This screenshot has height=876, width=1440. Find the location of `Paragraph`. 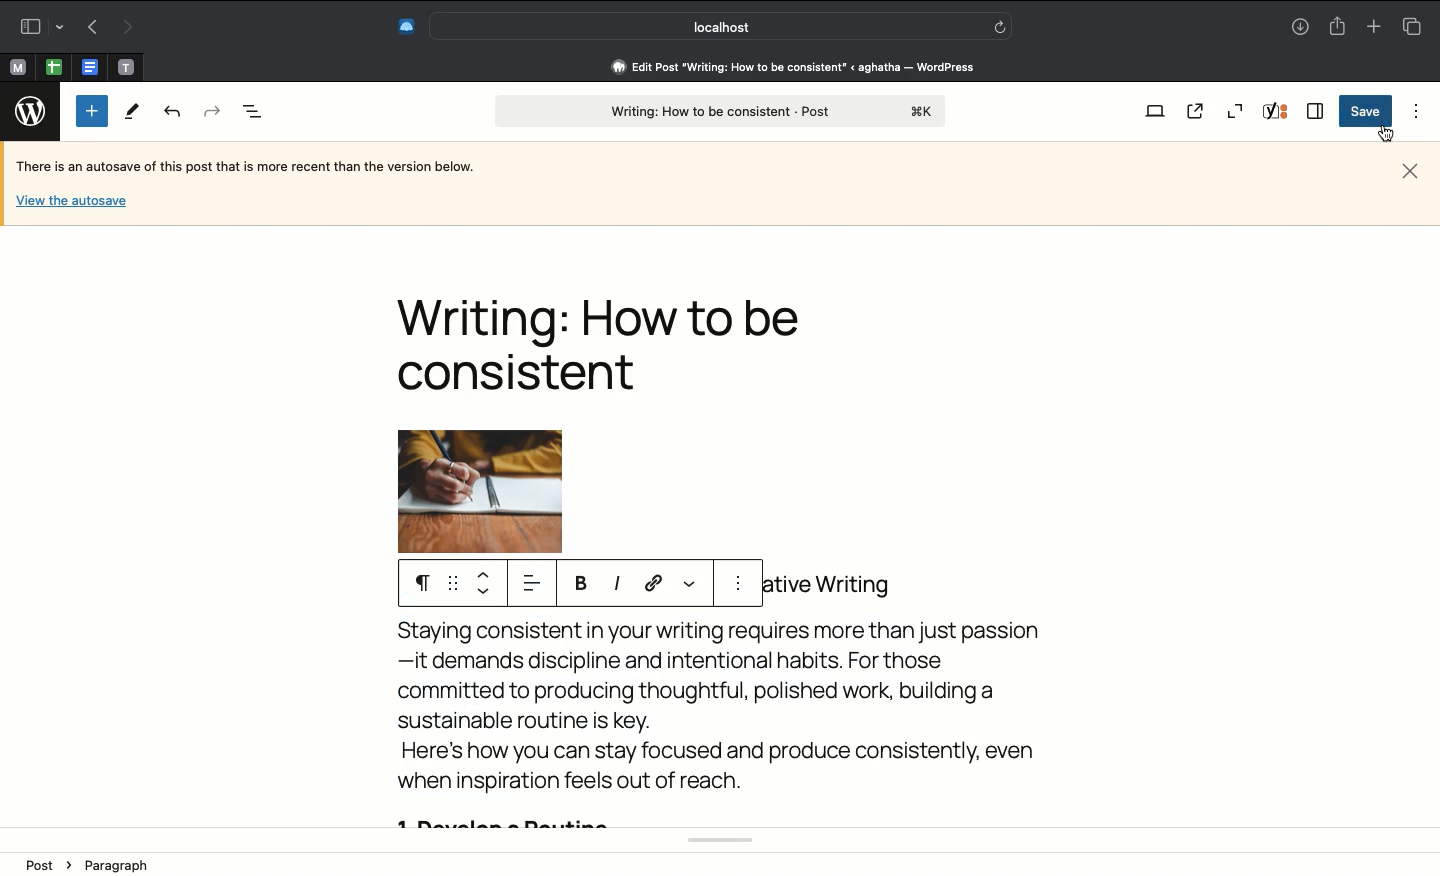

Paragraph is located at coordinates (115, 865).